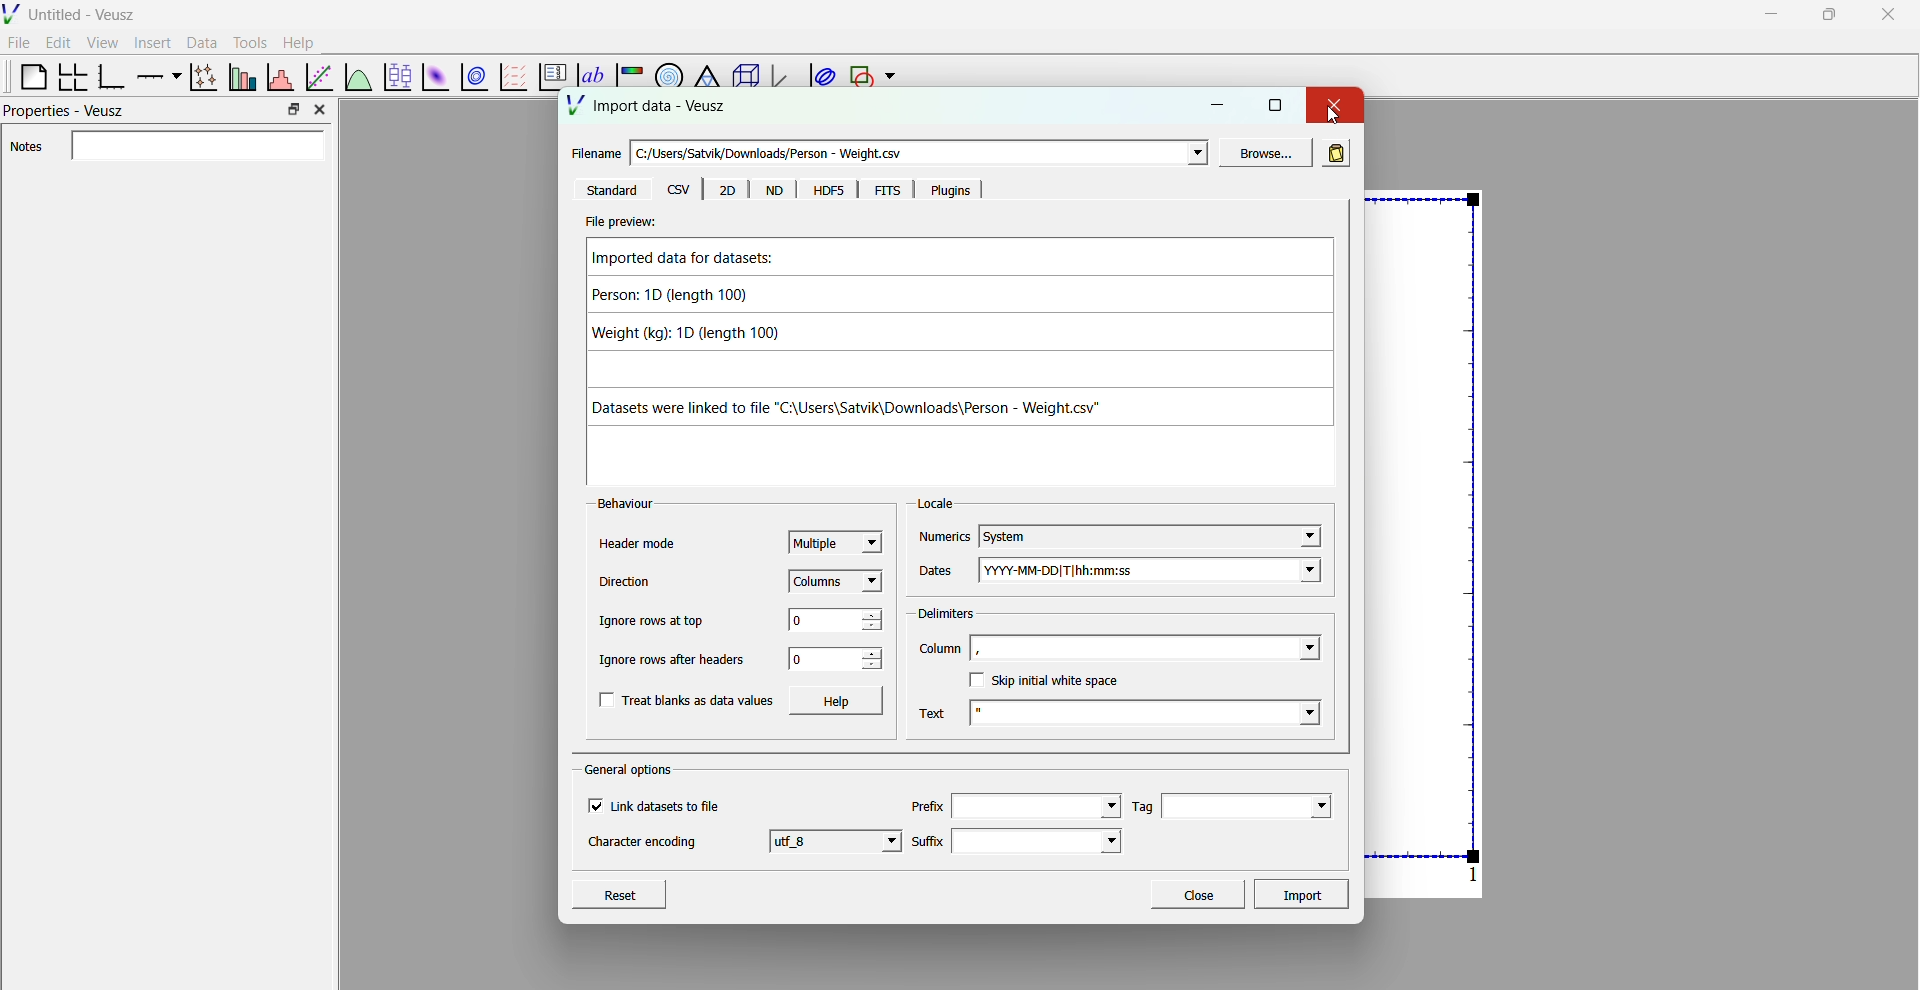 The image size is (1920, 990). I want to click on base graph, so click(111, 77).